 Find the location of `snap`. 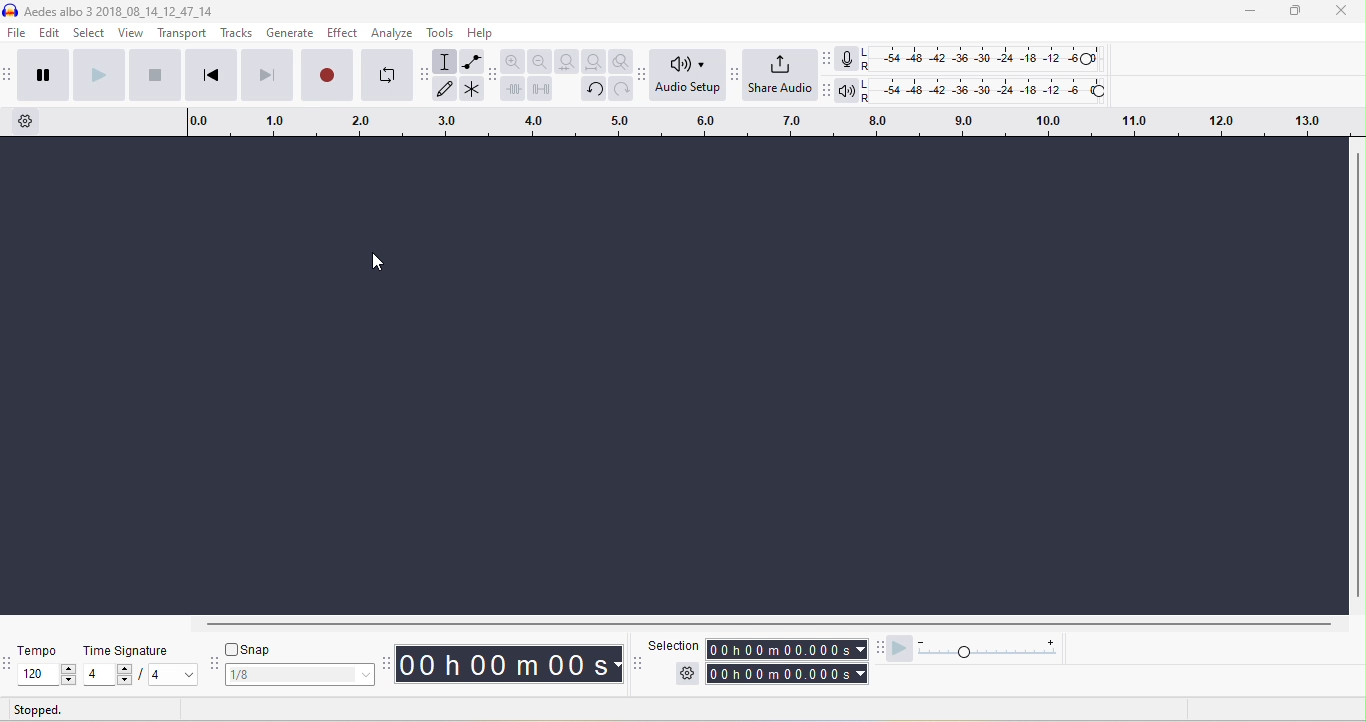

snap is located at coordinates (260, 648).